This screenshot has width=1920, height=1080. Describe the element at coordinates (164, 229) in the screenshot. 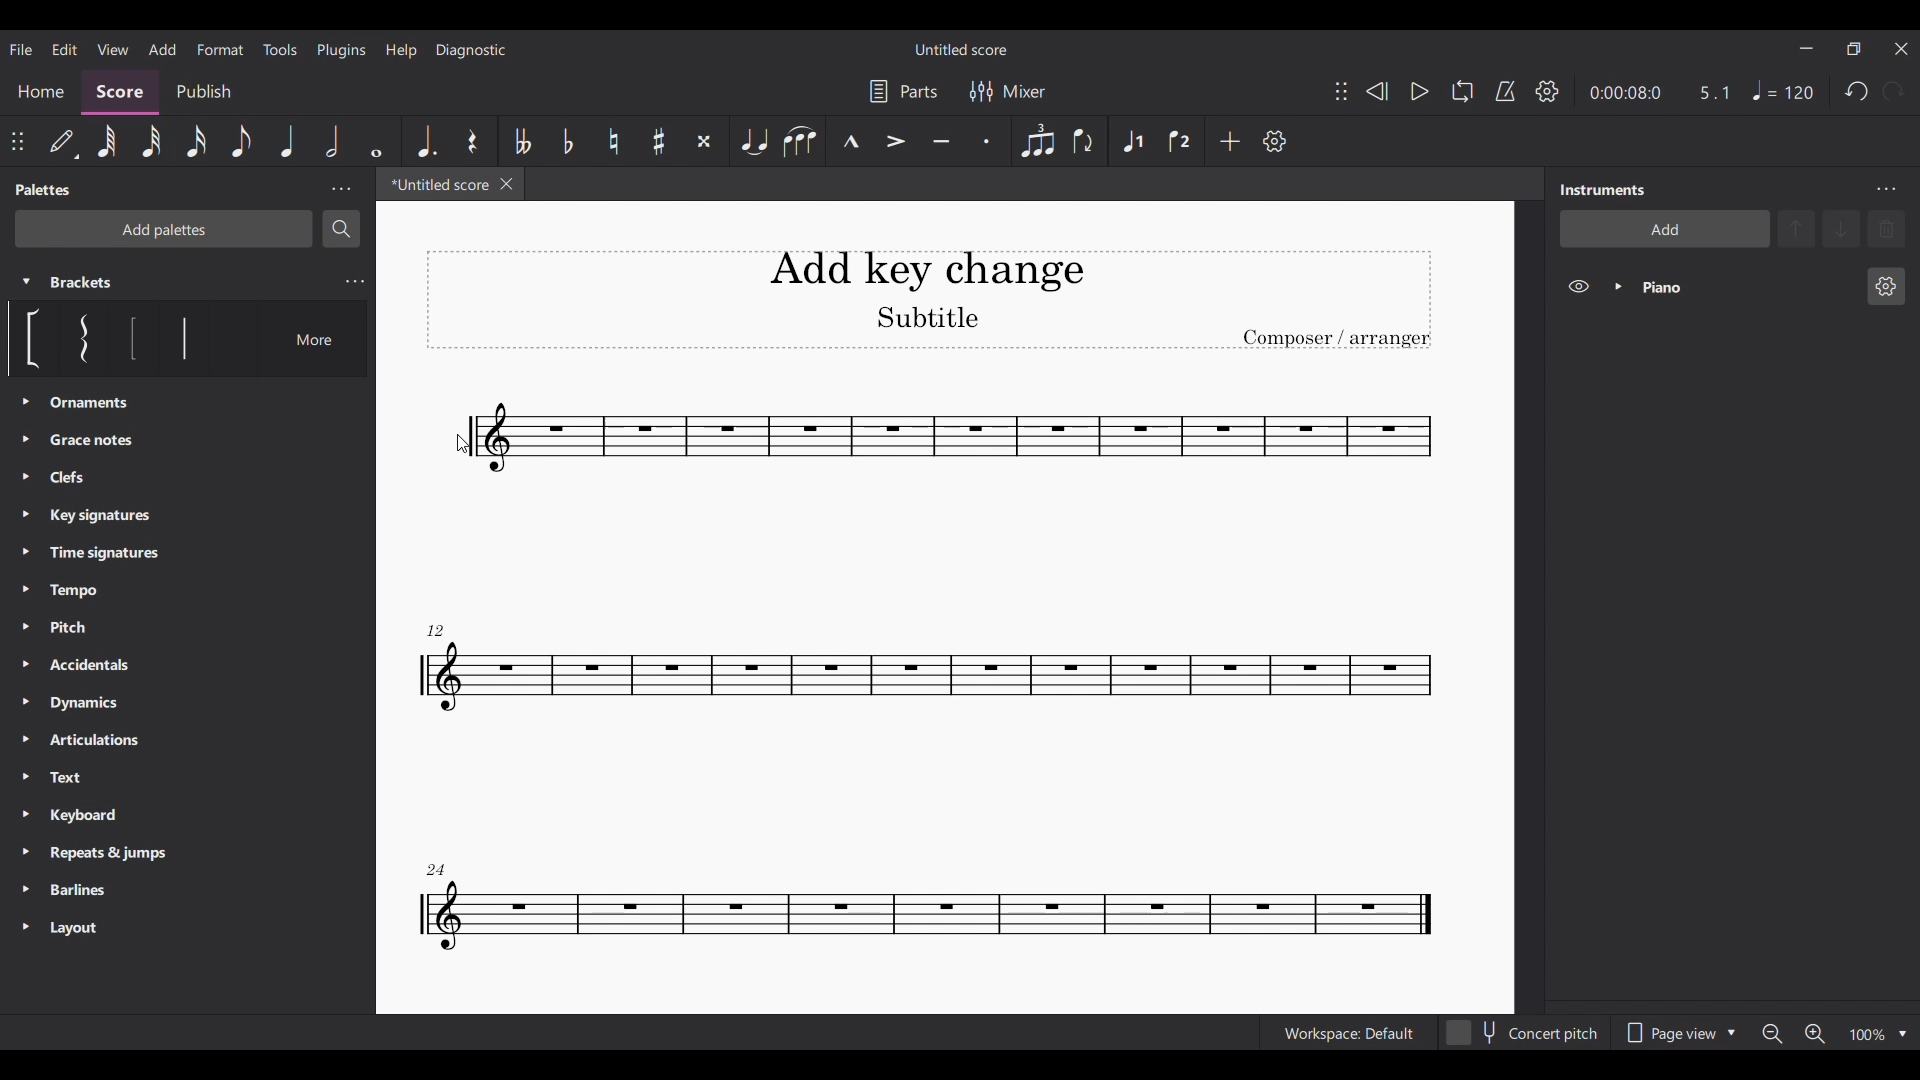

I see `Add palettes` at that location.